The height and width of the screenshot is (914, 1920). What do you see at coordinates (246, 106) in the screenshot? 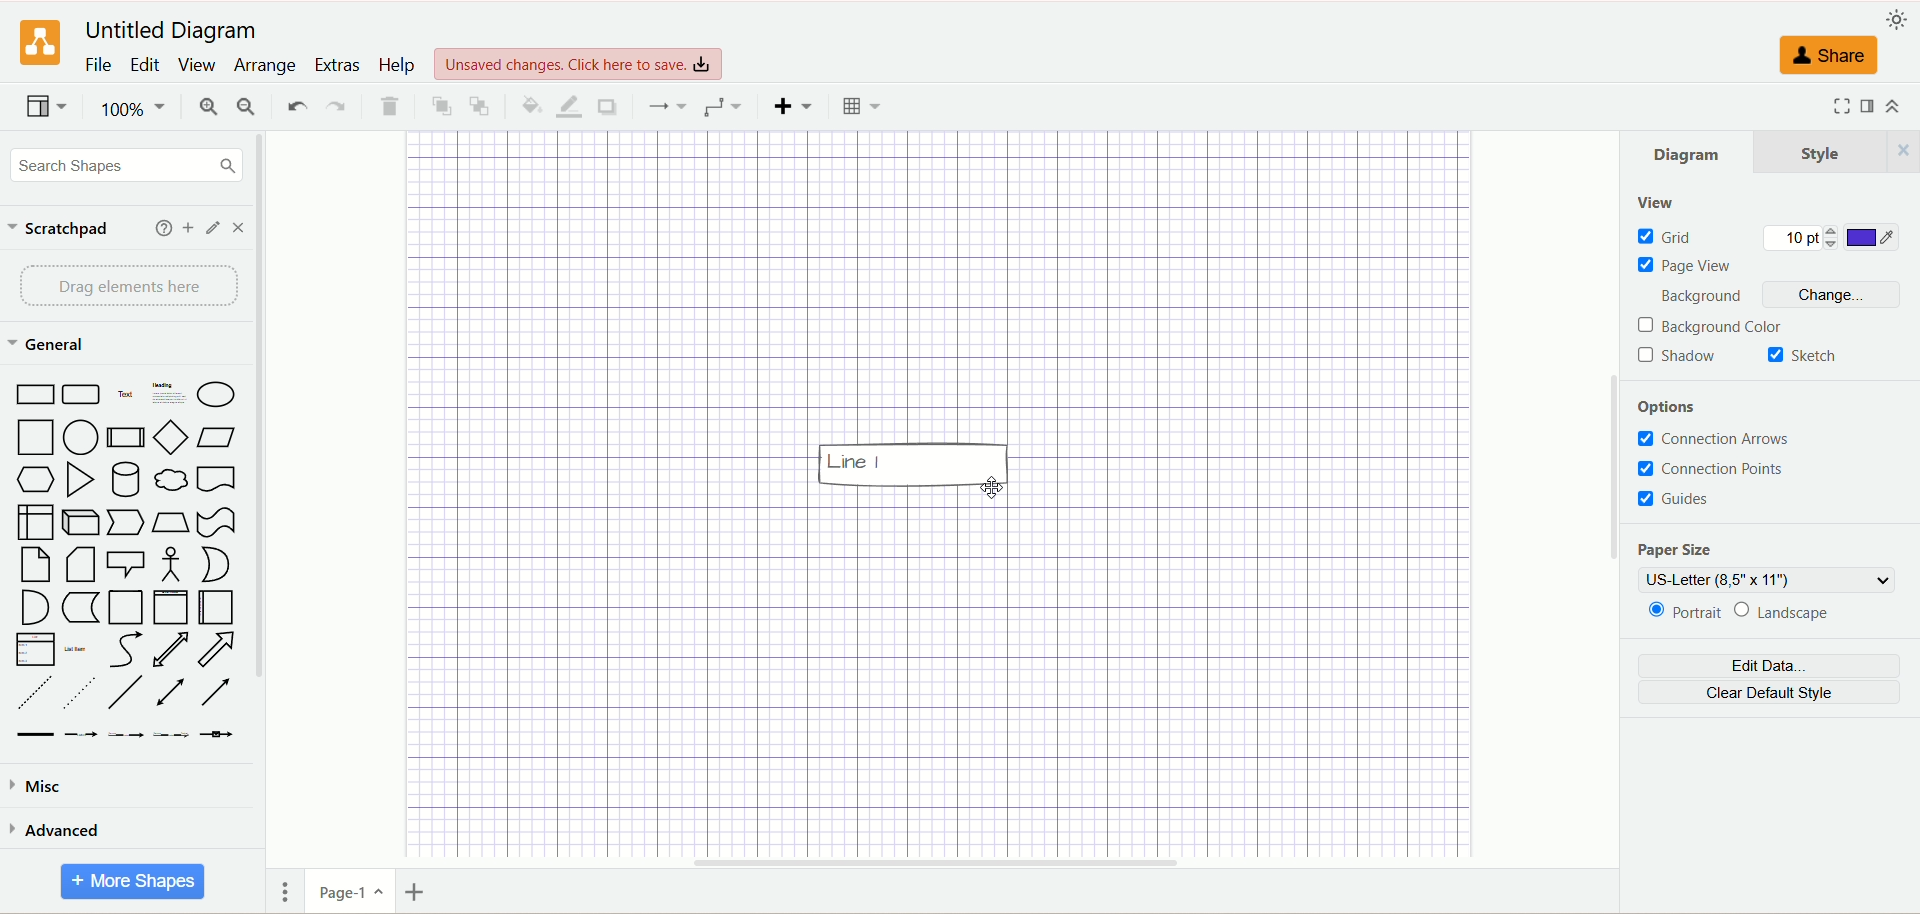
I see `zoom out` at bounding box center [246, 106].